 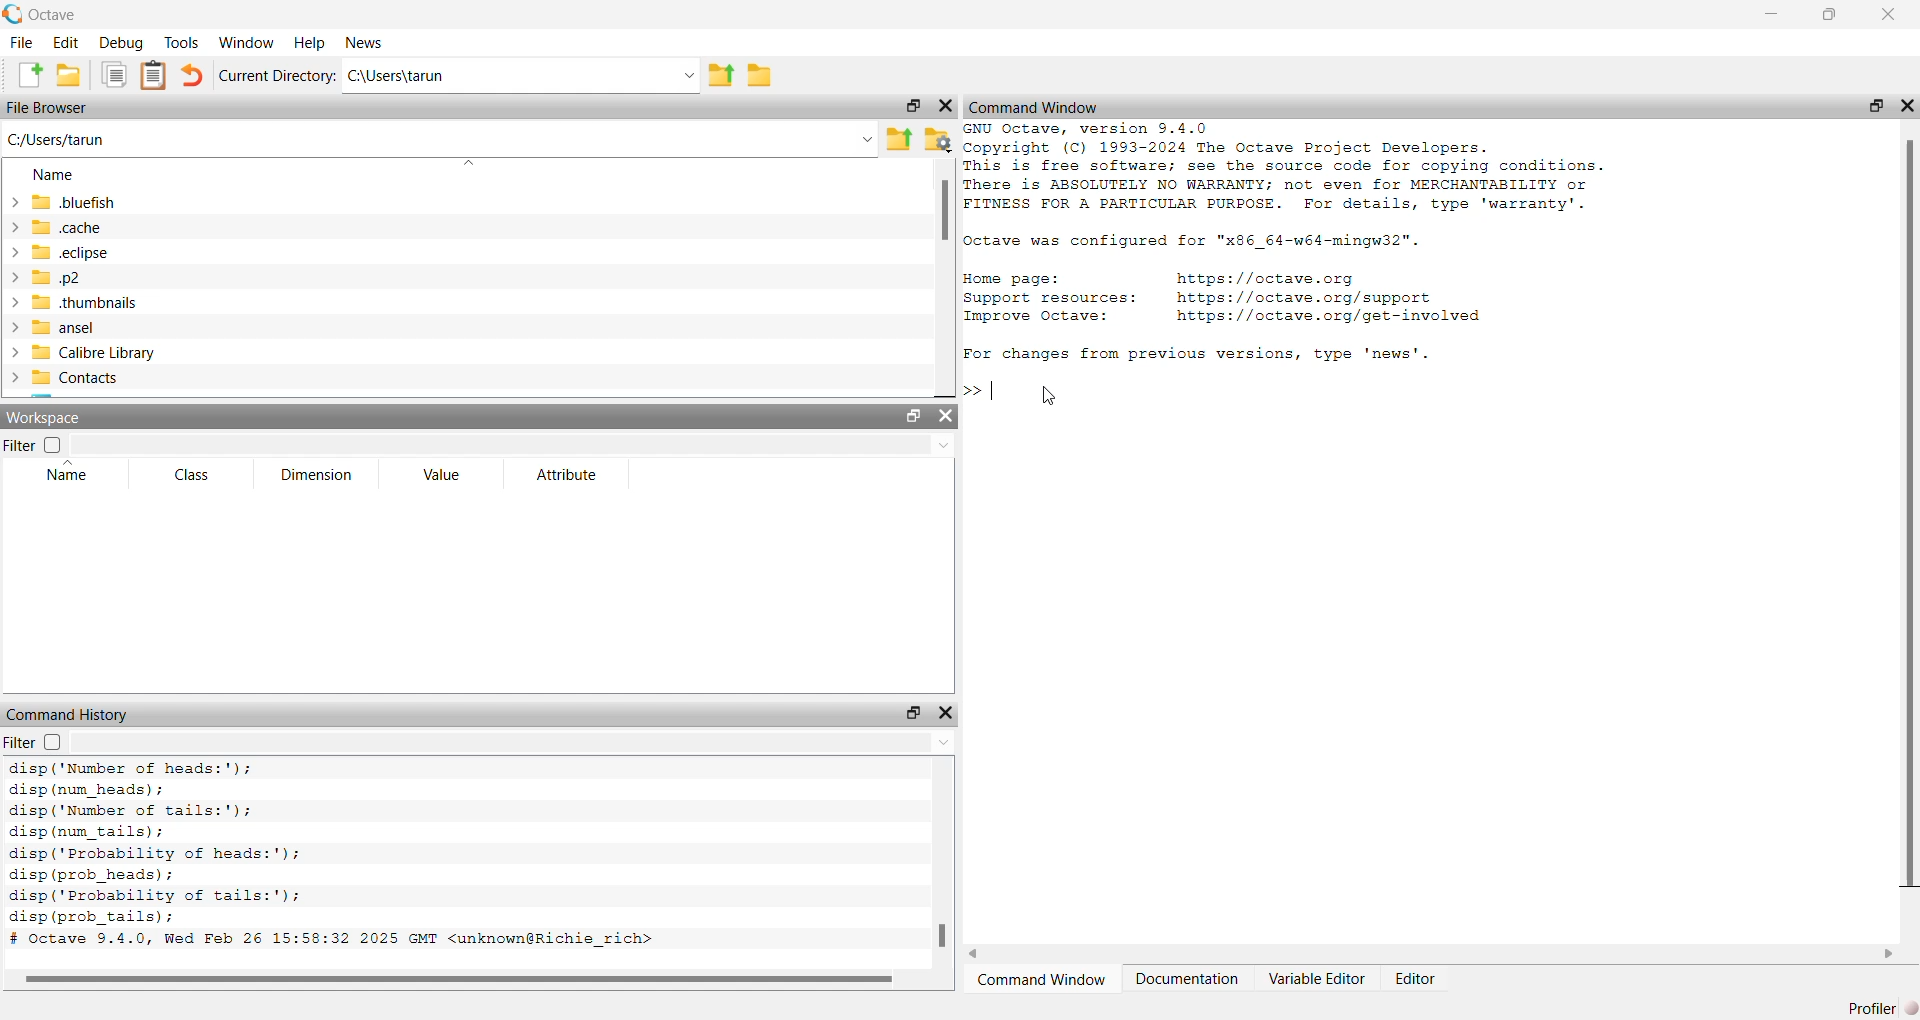 What do you see at coordinates (181, 42) in the screenshot?
I see `Tools` at bounding box center [181, 42].